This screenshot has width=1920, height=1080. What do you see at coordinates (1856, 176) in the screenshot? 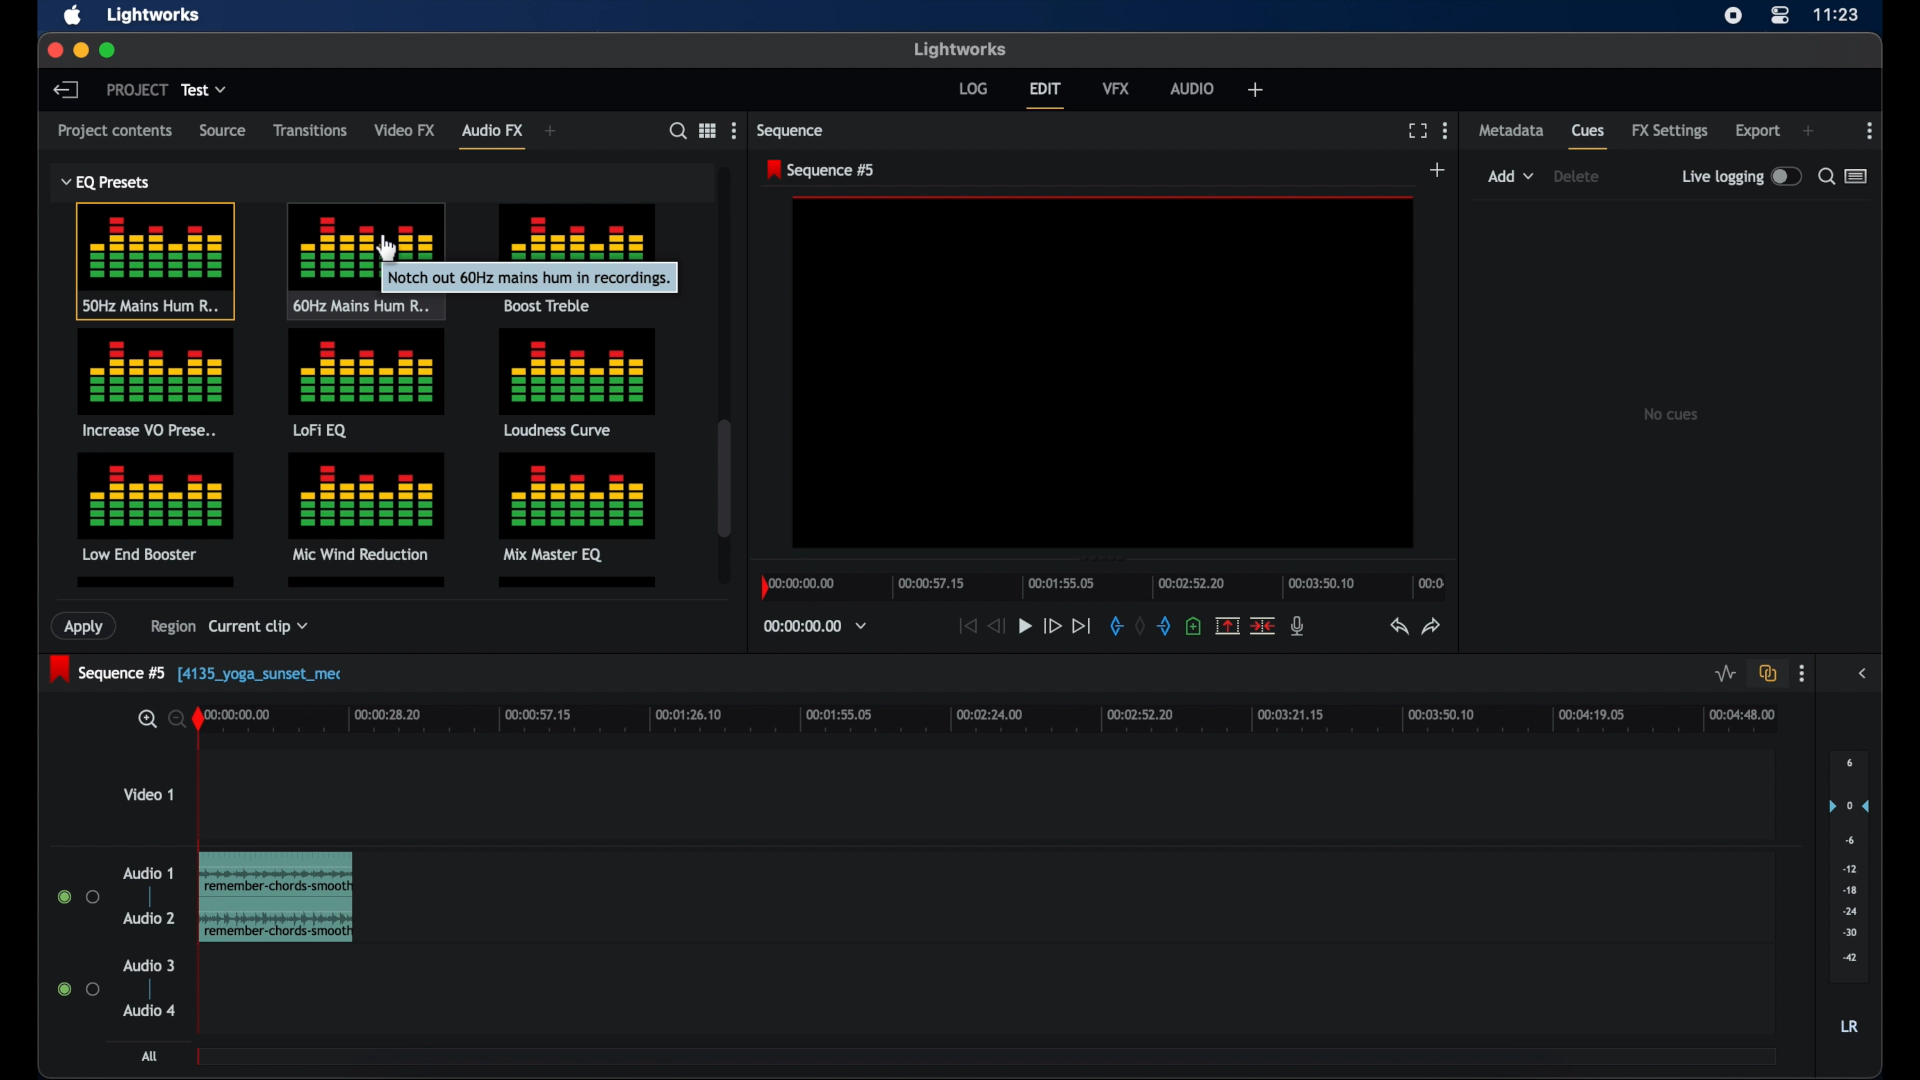
I see `toggle list  or logger view` at bounding box center [1856, 176].